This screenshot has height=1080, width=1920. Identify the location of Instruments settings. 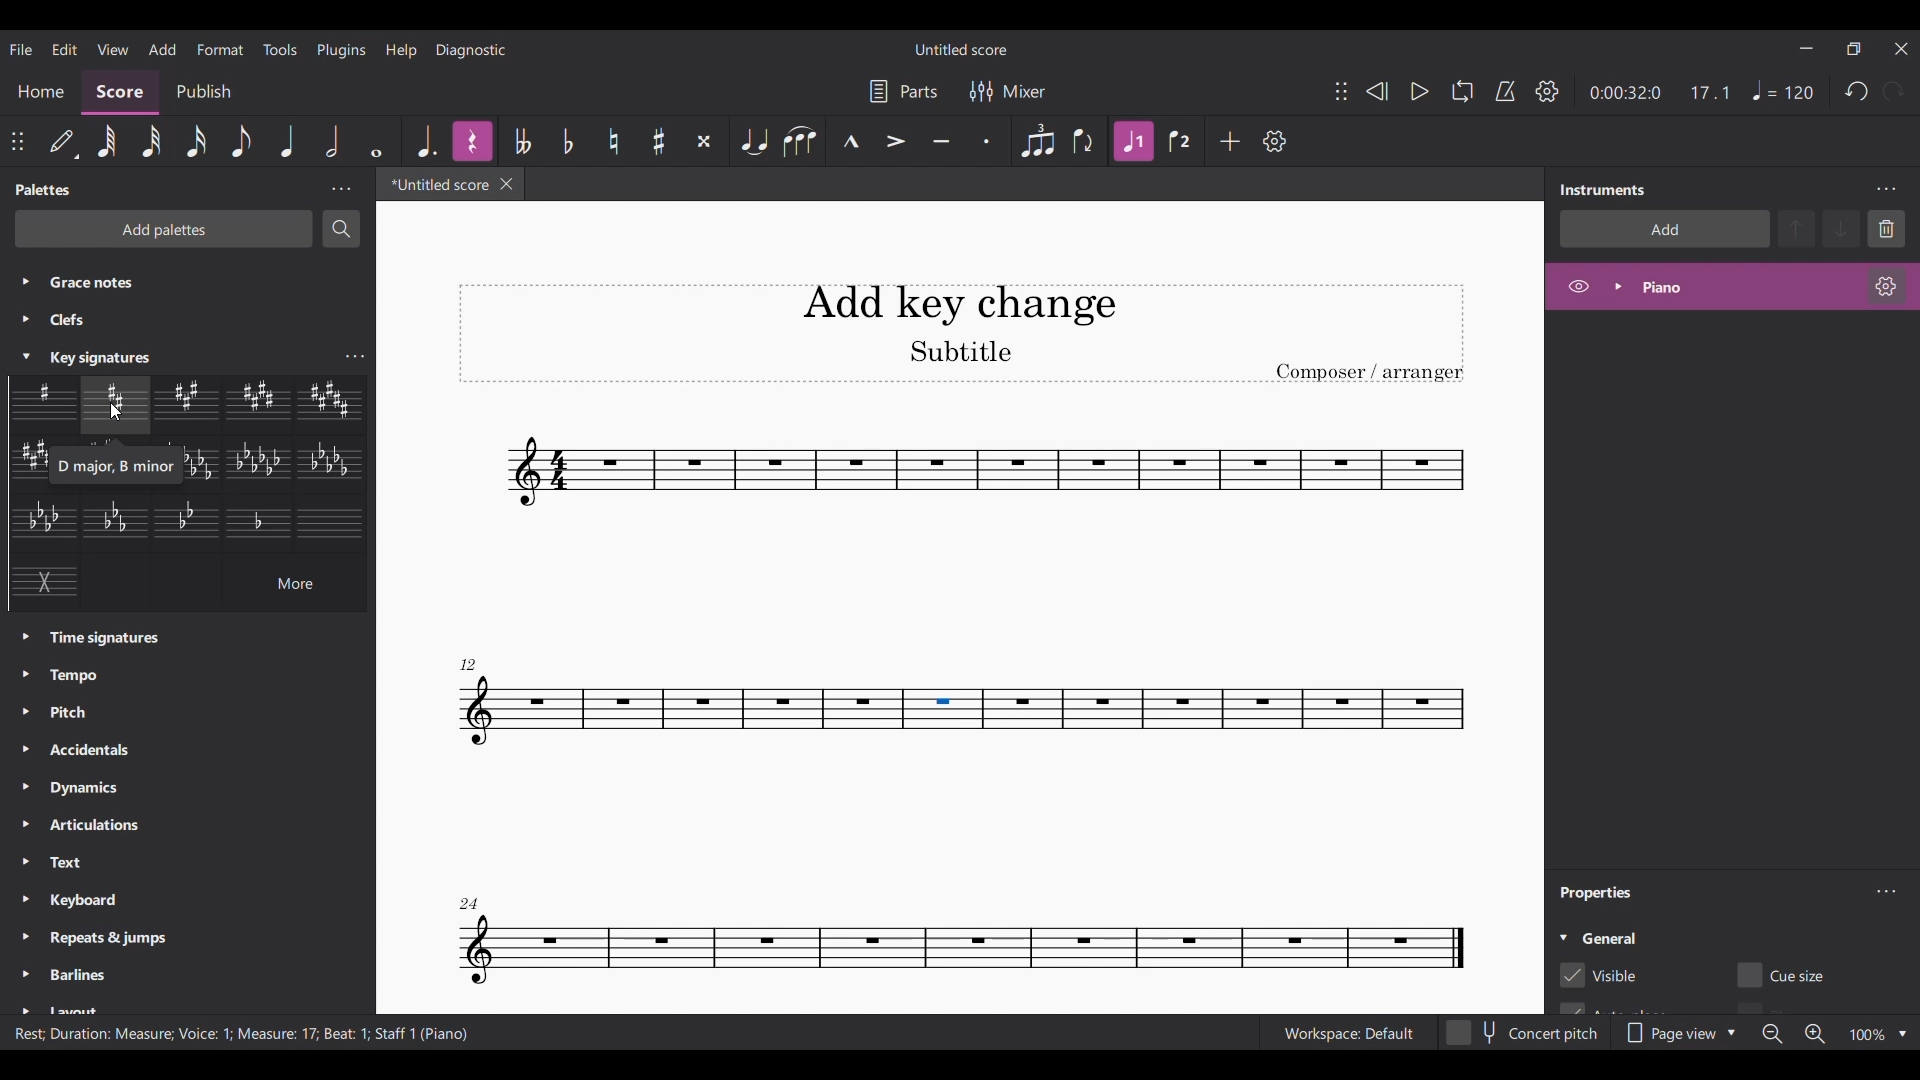
(1885, 189).